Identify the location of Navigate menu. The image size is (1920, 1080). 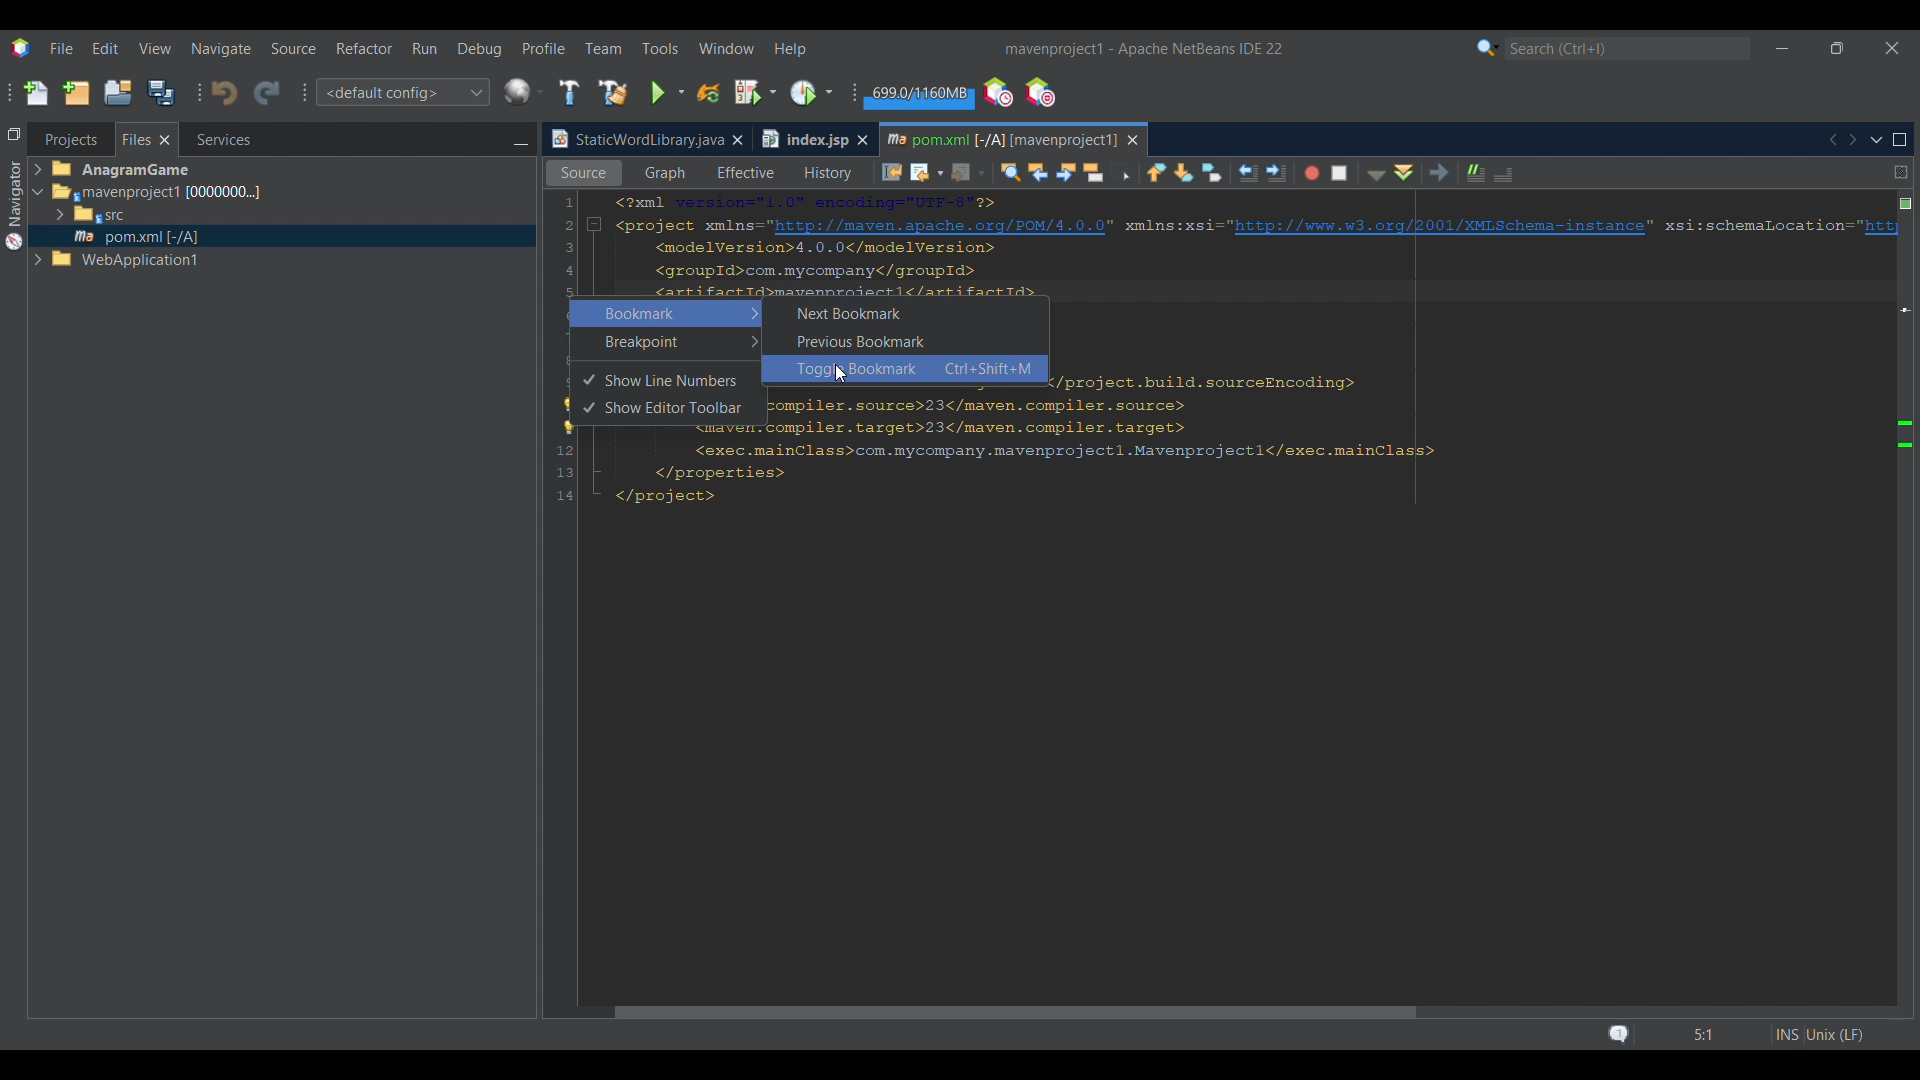
(221, 49).